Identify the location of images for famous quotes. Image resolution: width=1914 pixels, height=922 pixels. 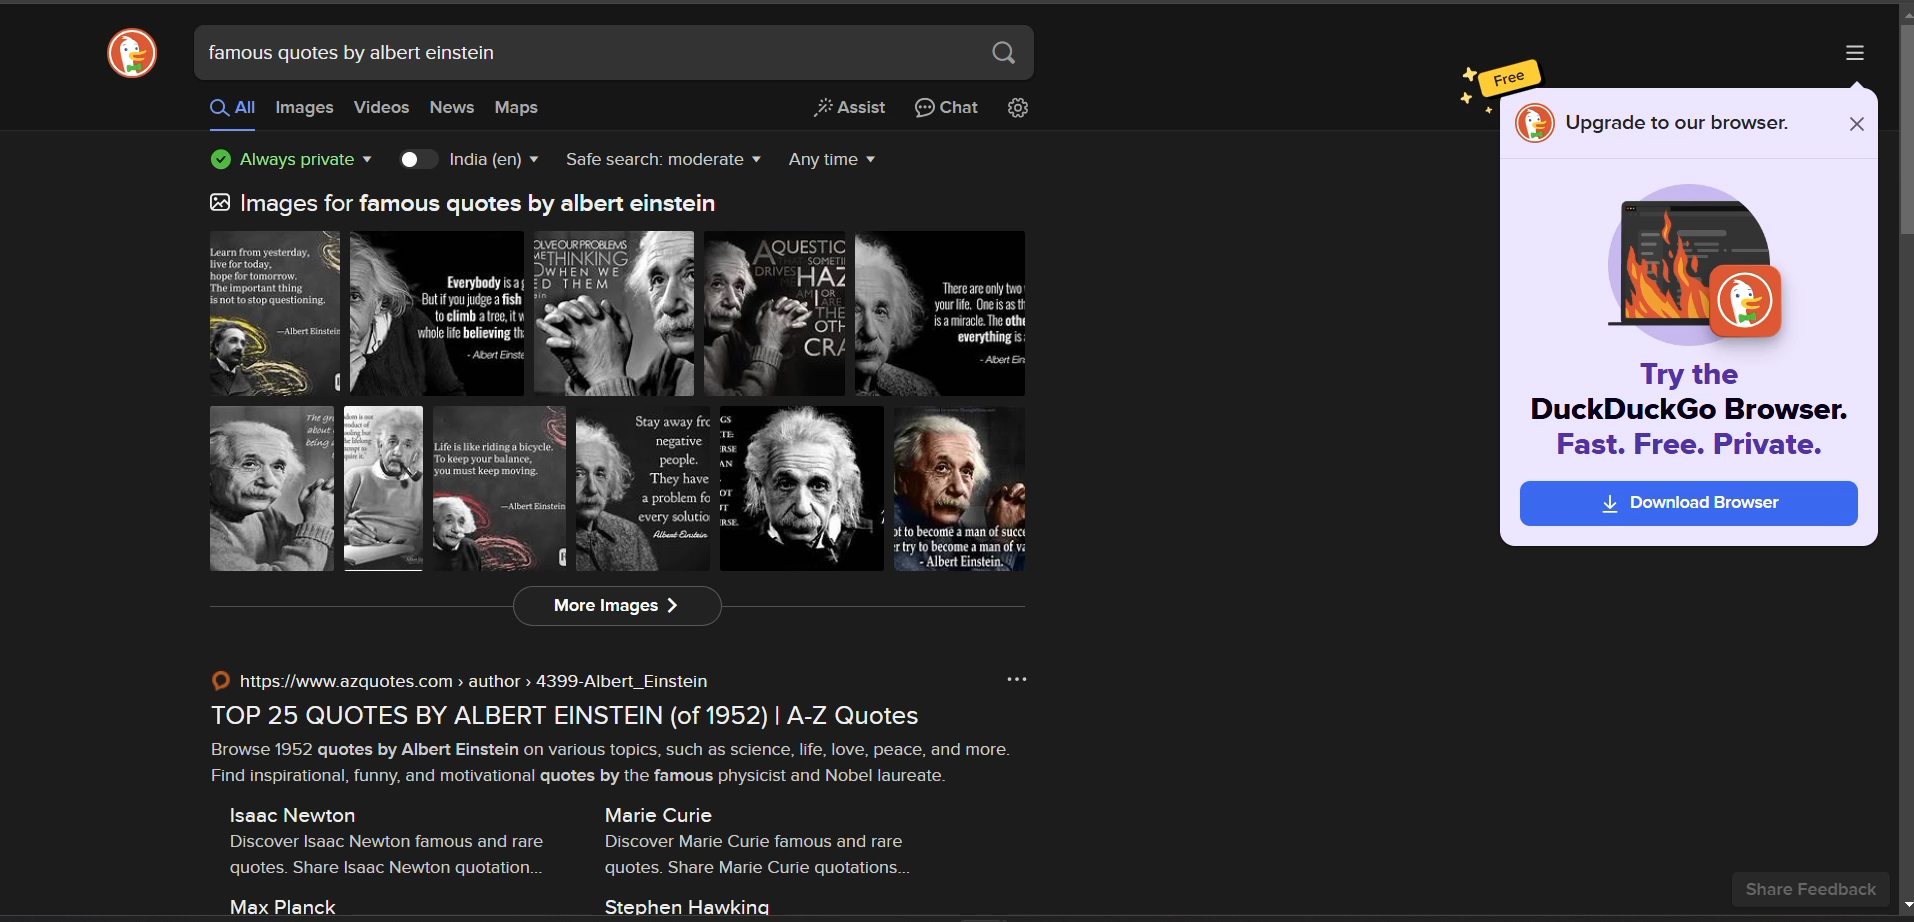
(625, 404).